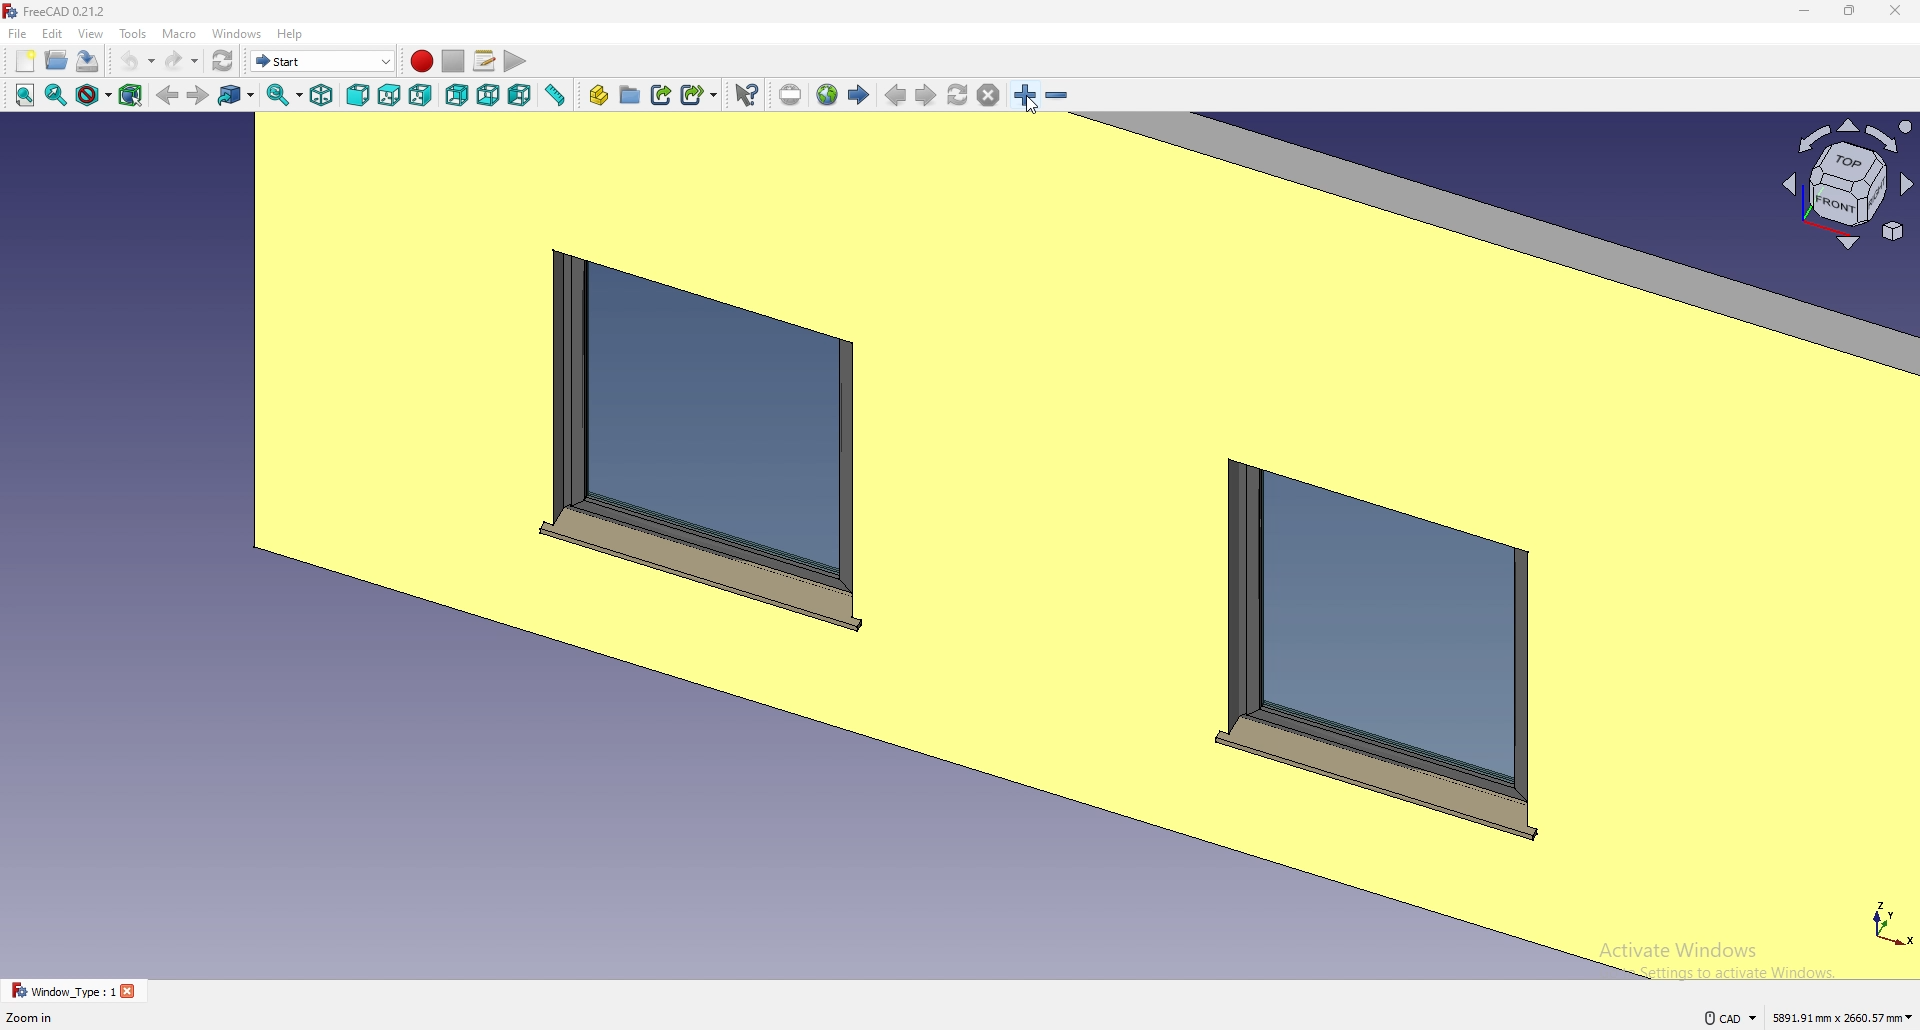  Describe the element at coordinates (35, 1018) in the screenshot. I see `description` at that location.